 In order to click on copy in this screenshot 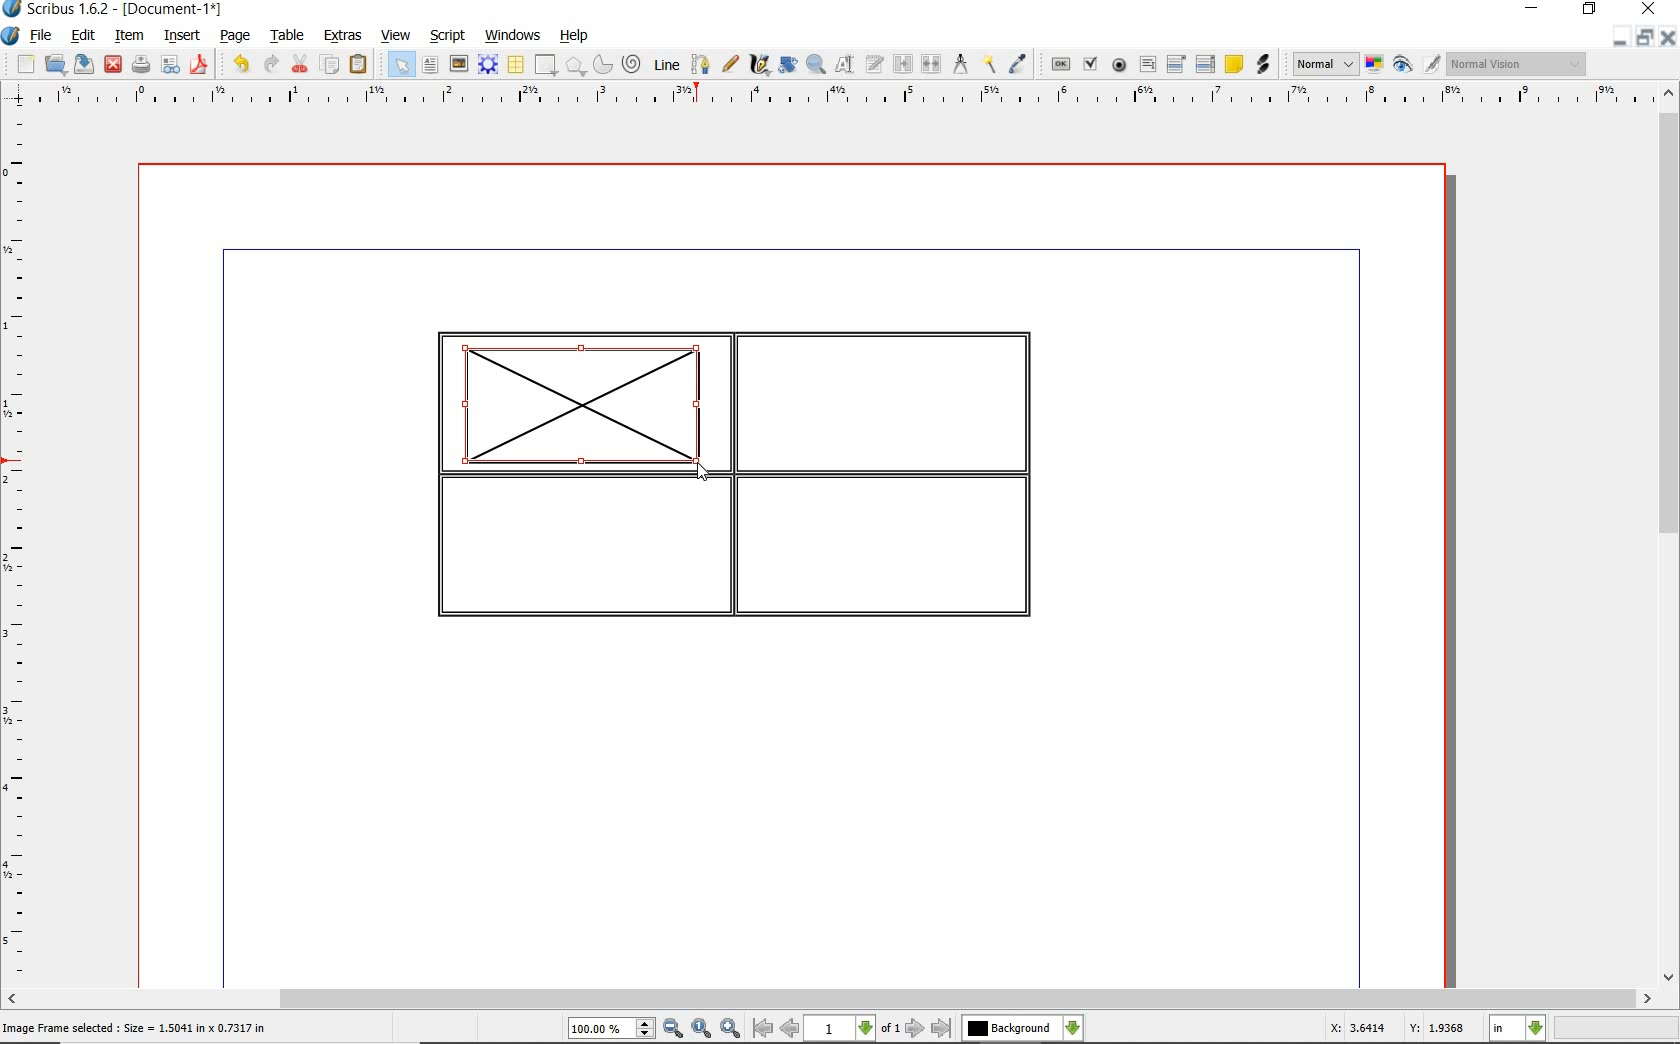, I will do `click(331, 66)`.